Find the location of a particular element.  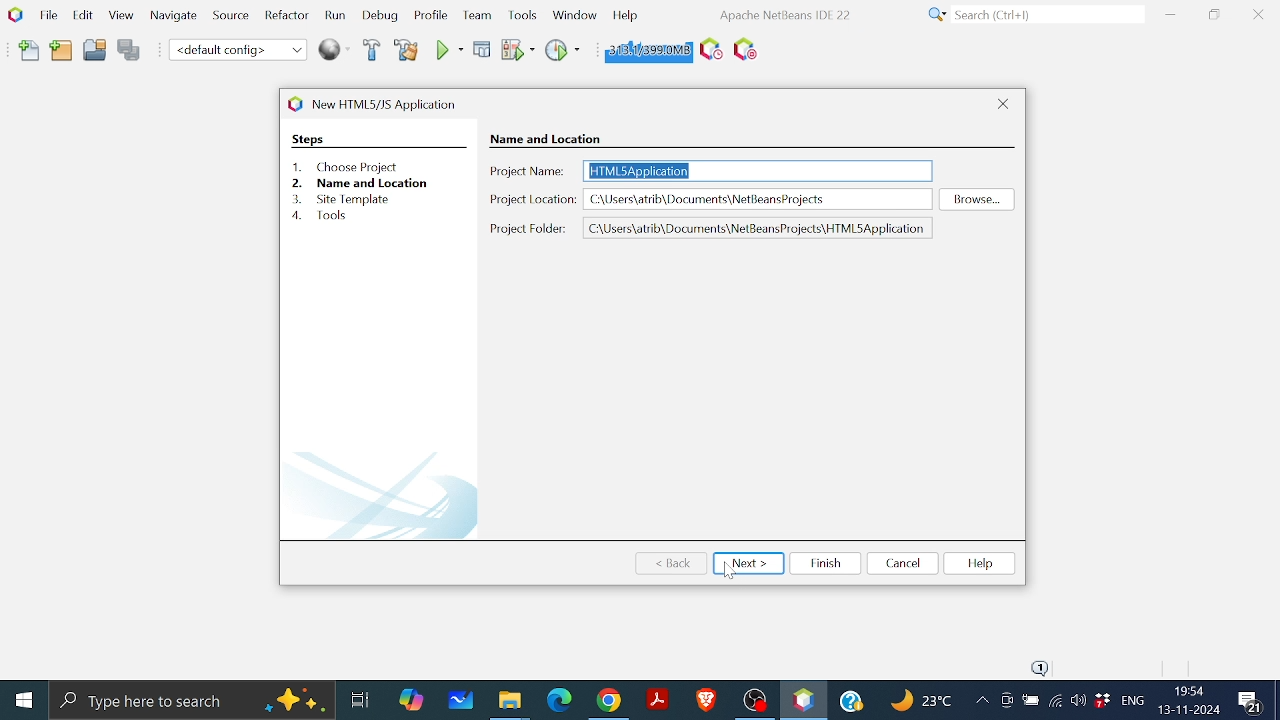

File is located at coordinates (46, 15).